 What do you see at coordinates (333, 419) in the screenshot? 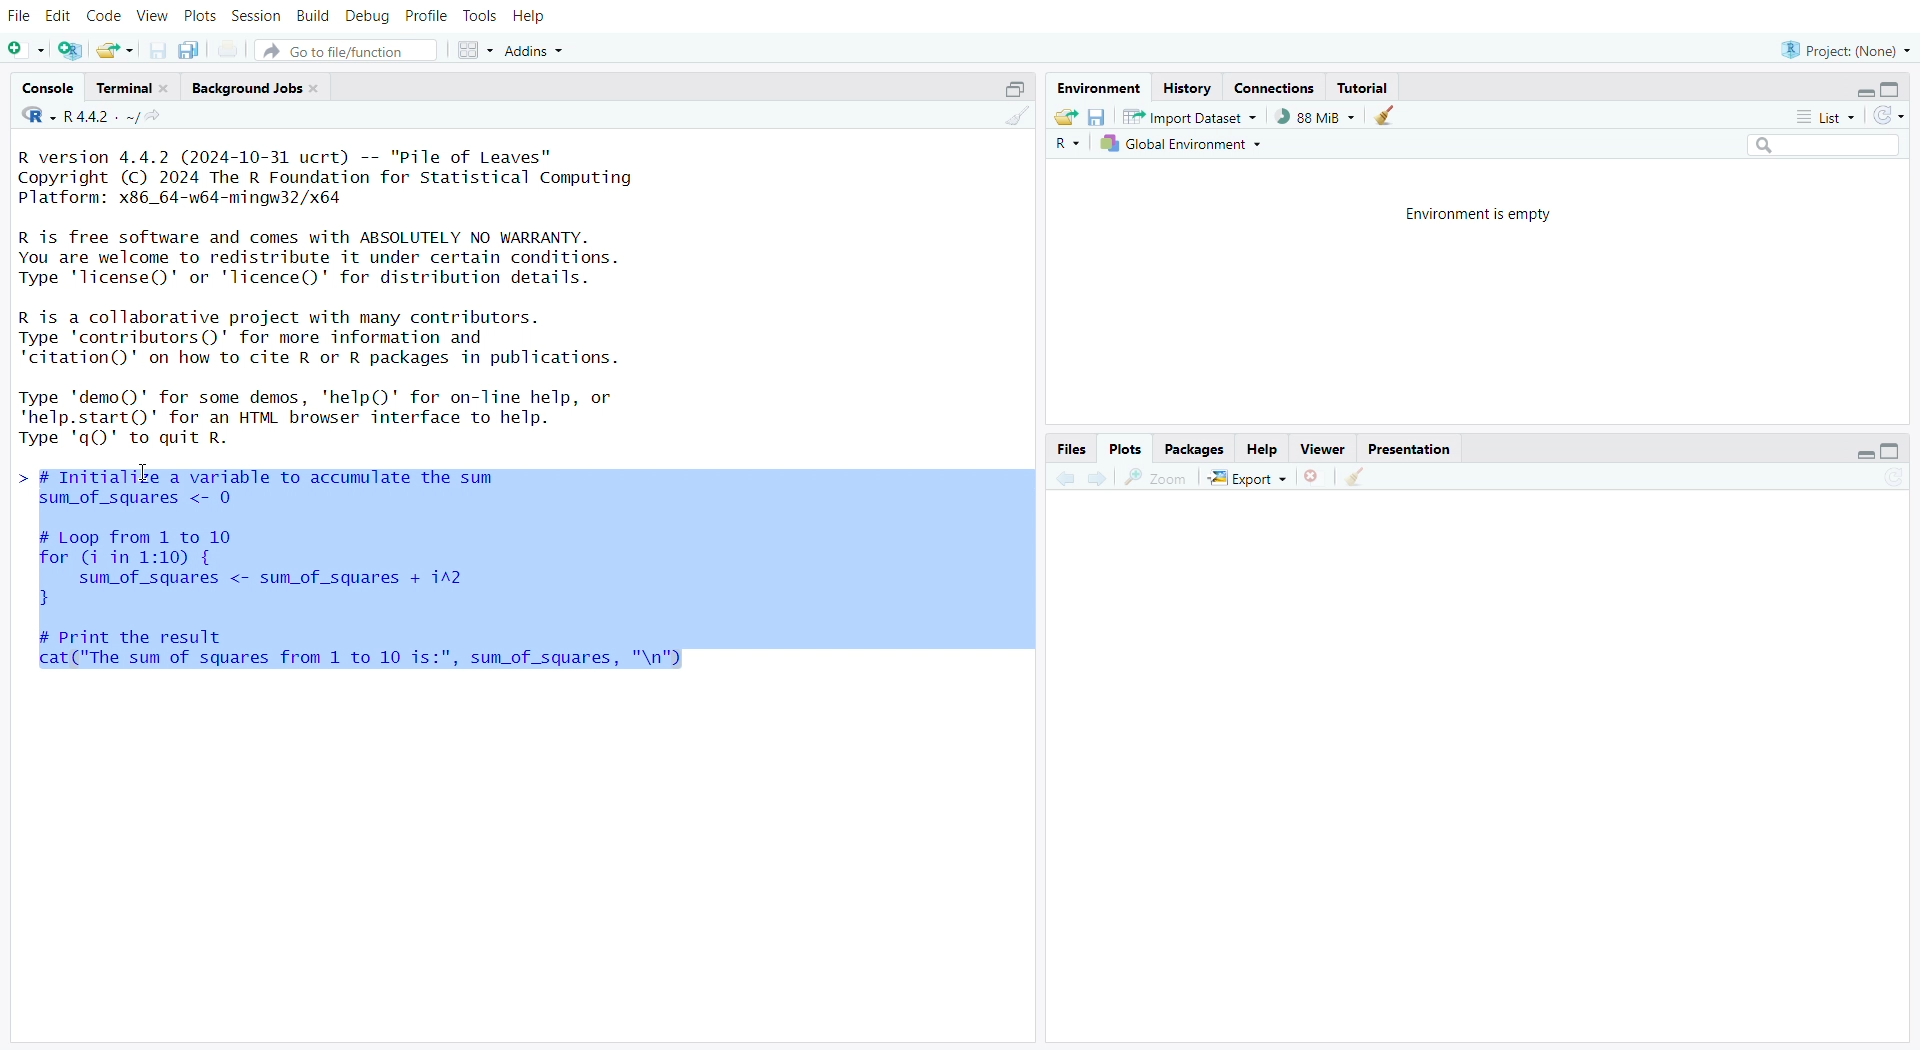
I see `Type 'demo()' for some demos, 'help()' for on-line help, orhelp.start()' for an HTML browser interface to help.Type 'q() to quit R.` at bounding box center [333, 419].